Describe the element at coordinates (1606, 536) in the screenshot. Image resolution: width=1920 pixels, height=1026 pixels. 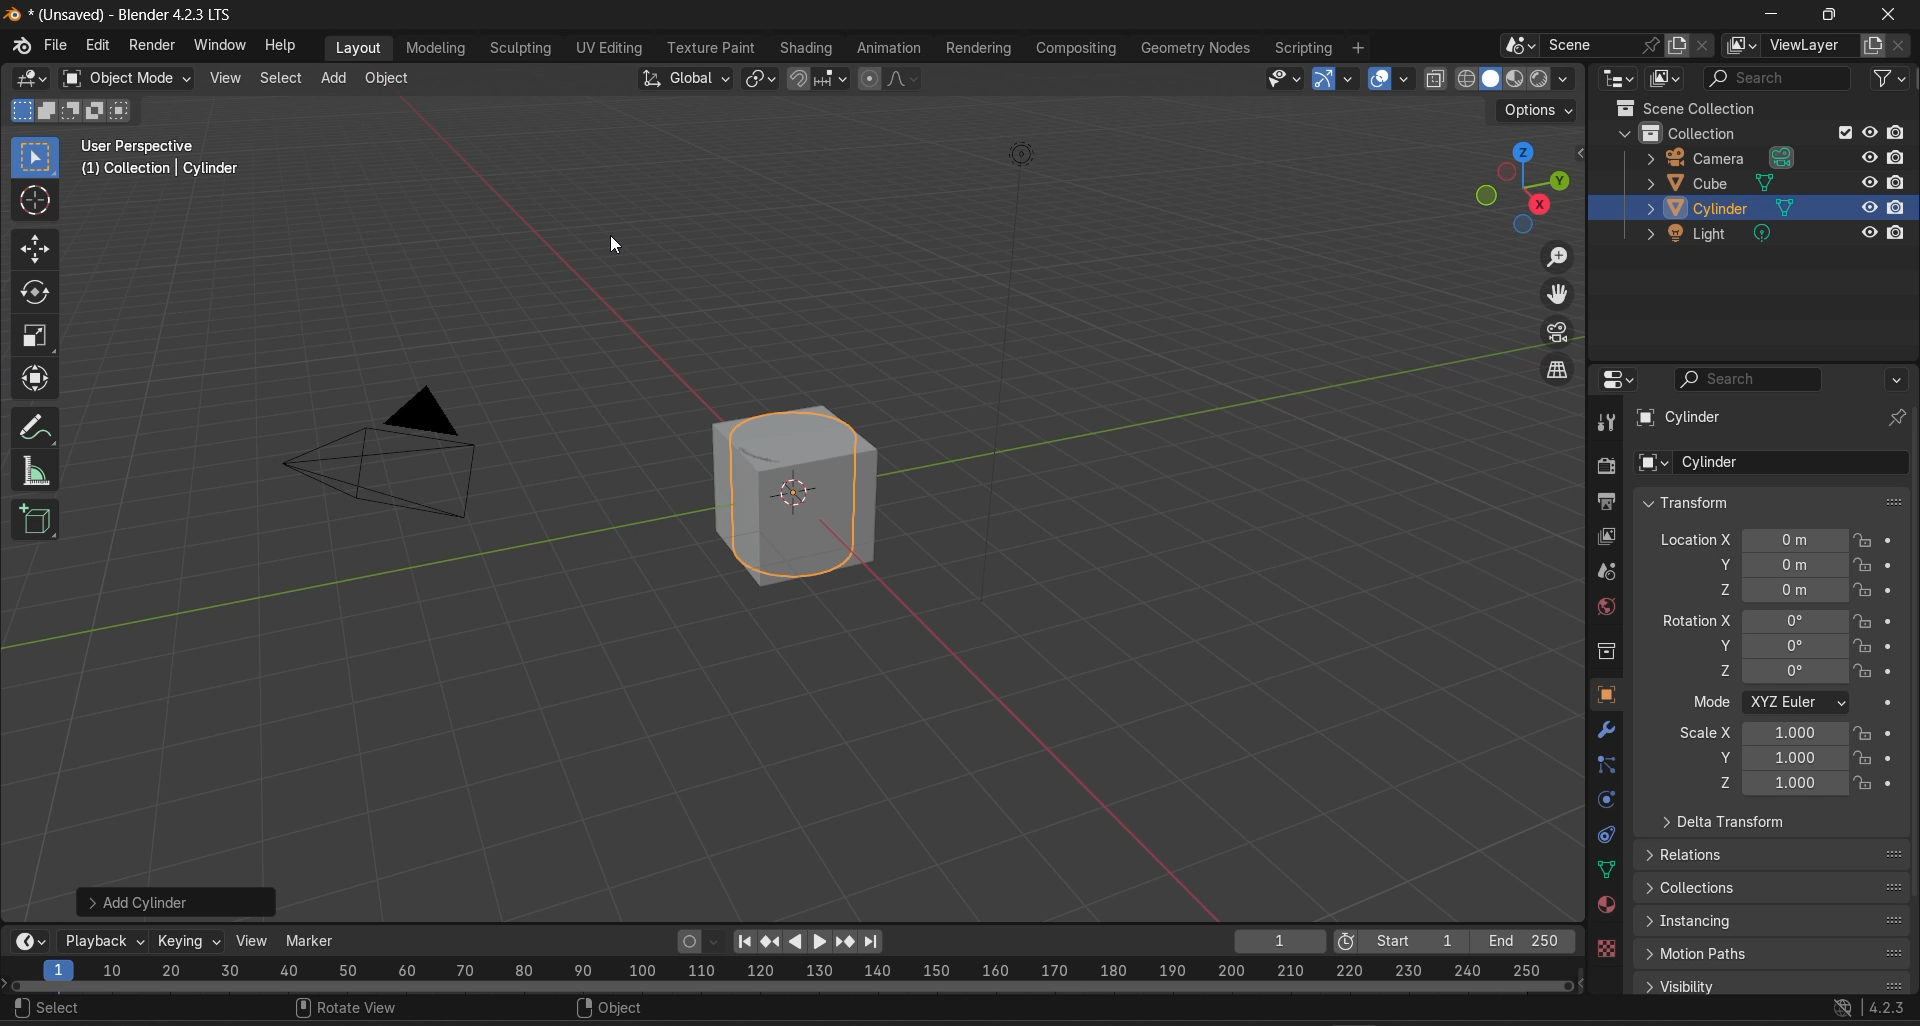
I see `view layer` at that location.